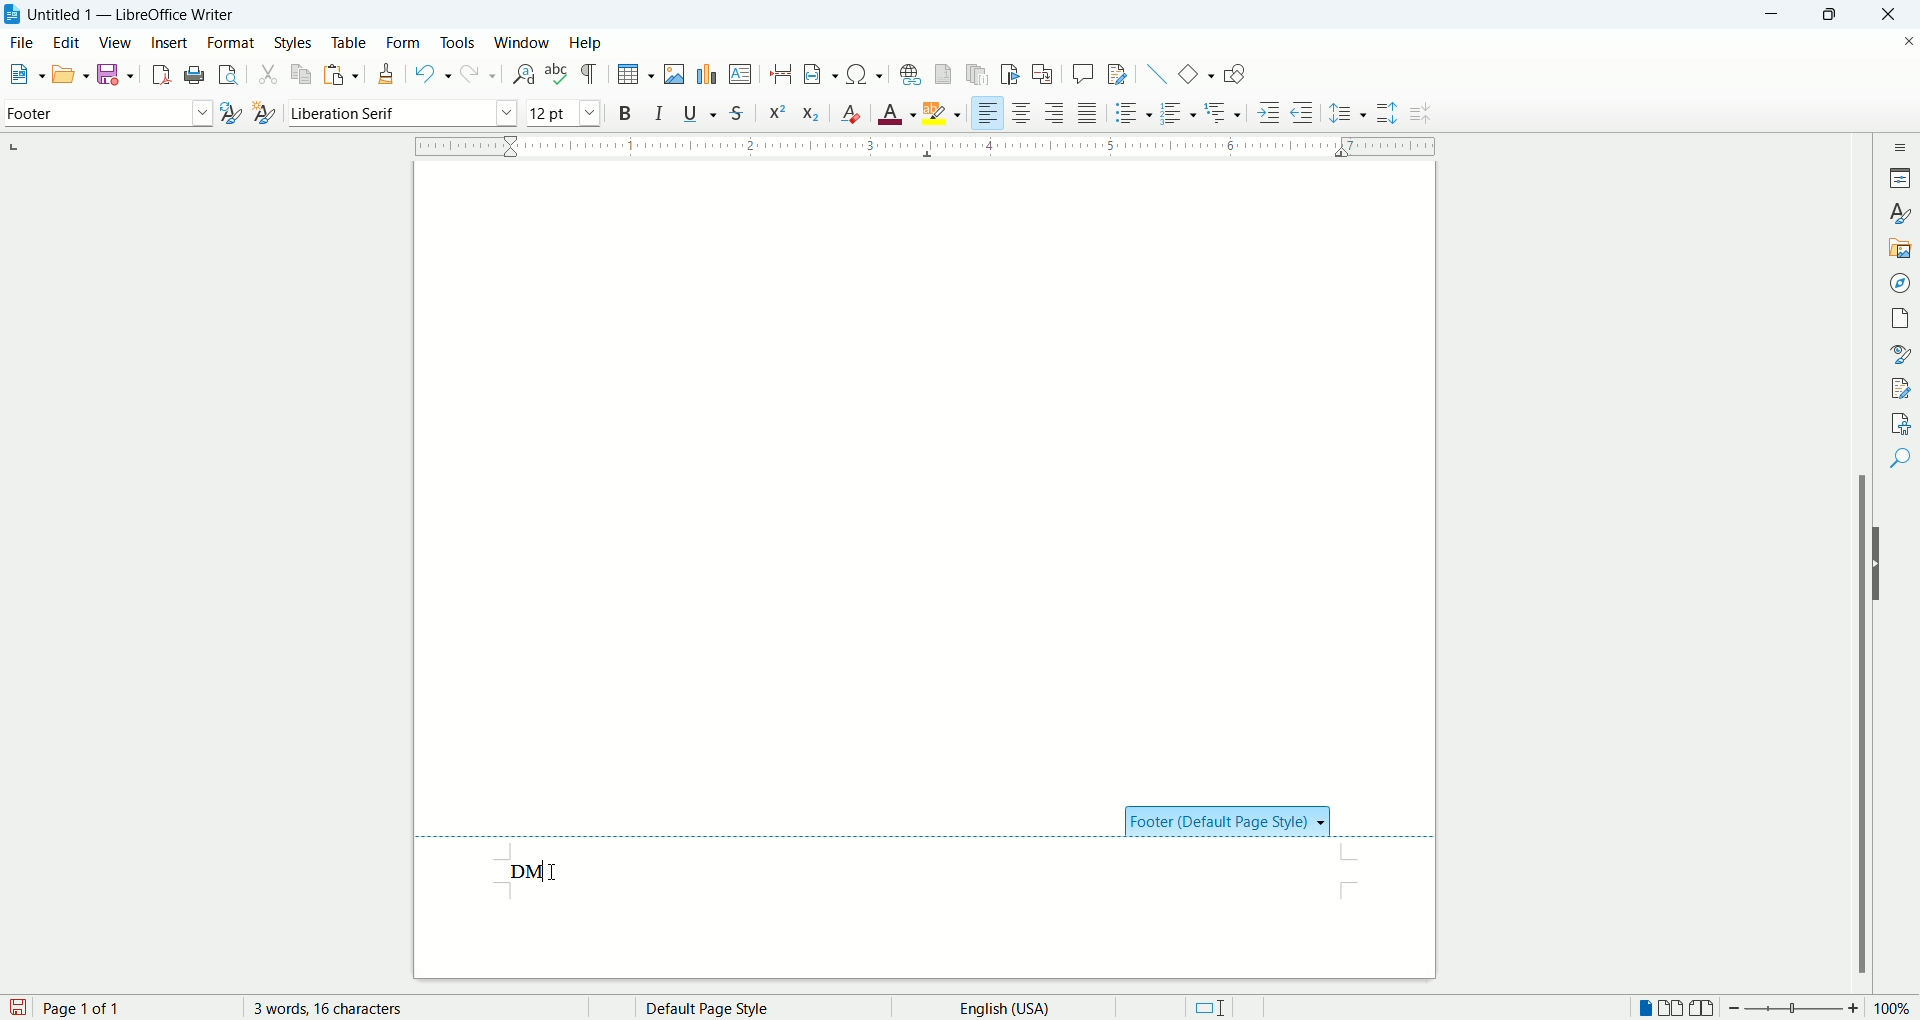  What do you see at coordinates (1302, 112) in the screenshot?
I see `decrease indent` at bounding box center [1302, 112].